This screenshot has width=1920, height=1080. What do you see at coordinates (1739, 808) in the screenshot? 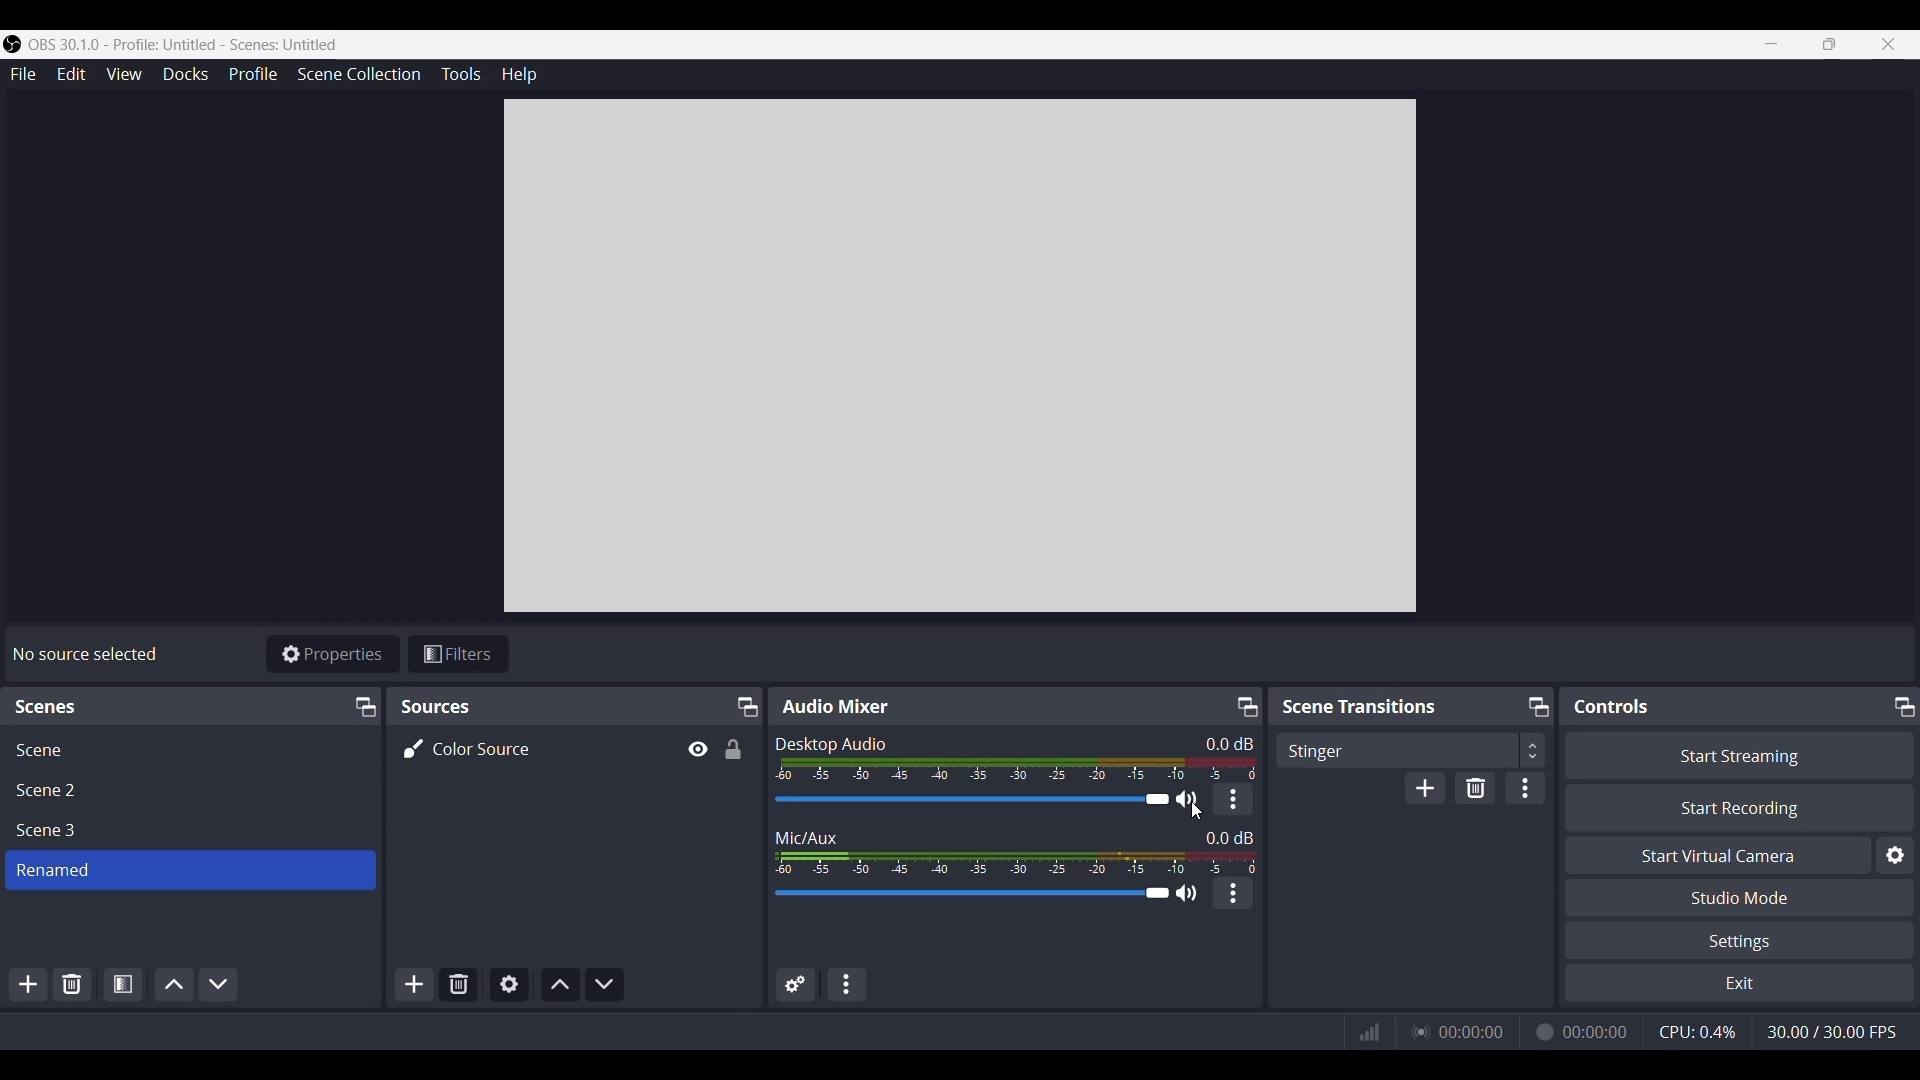
I see `Start recording` at bounding box center [1739, 808].